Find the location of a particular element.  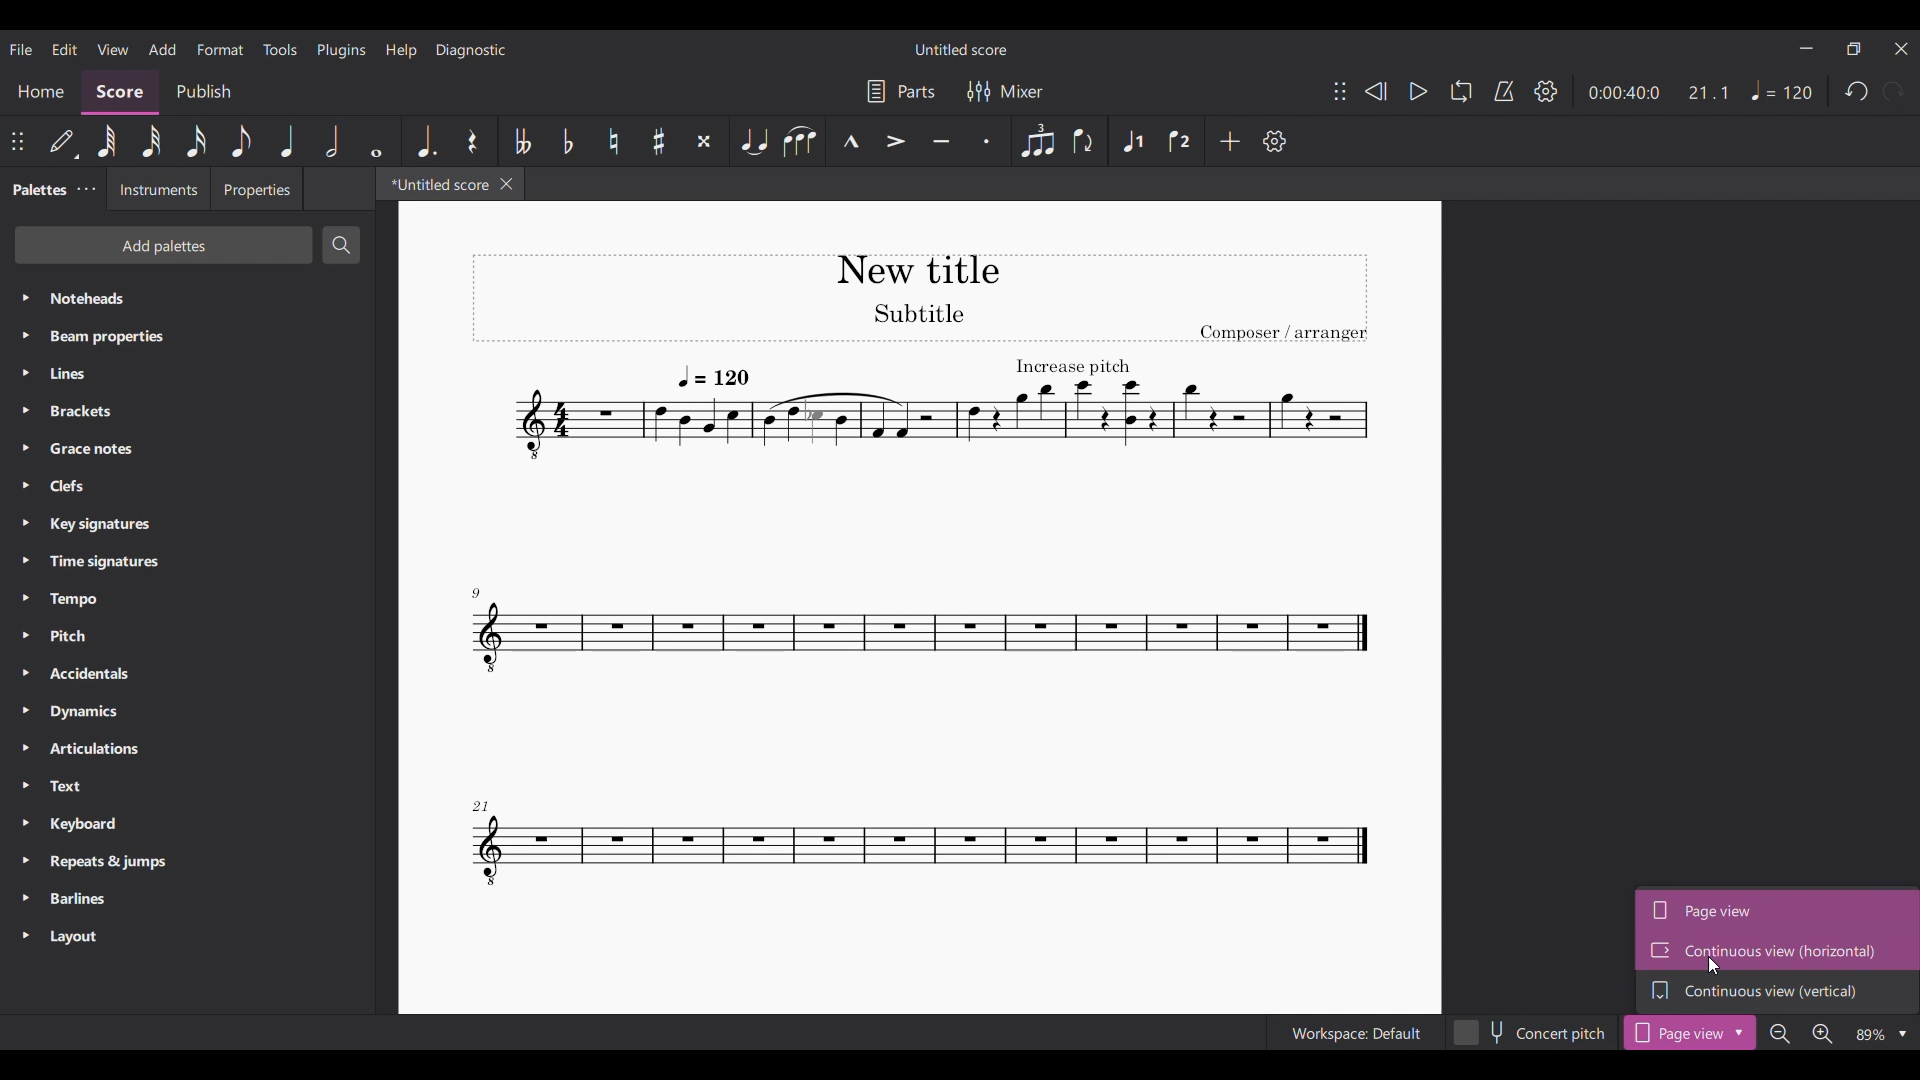

Undo is located at coordinates (1858, 91).